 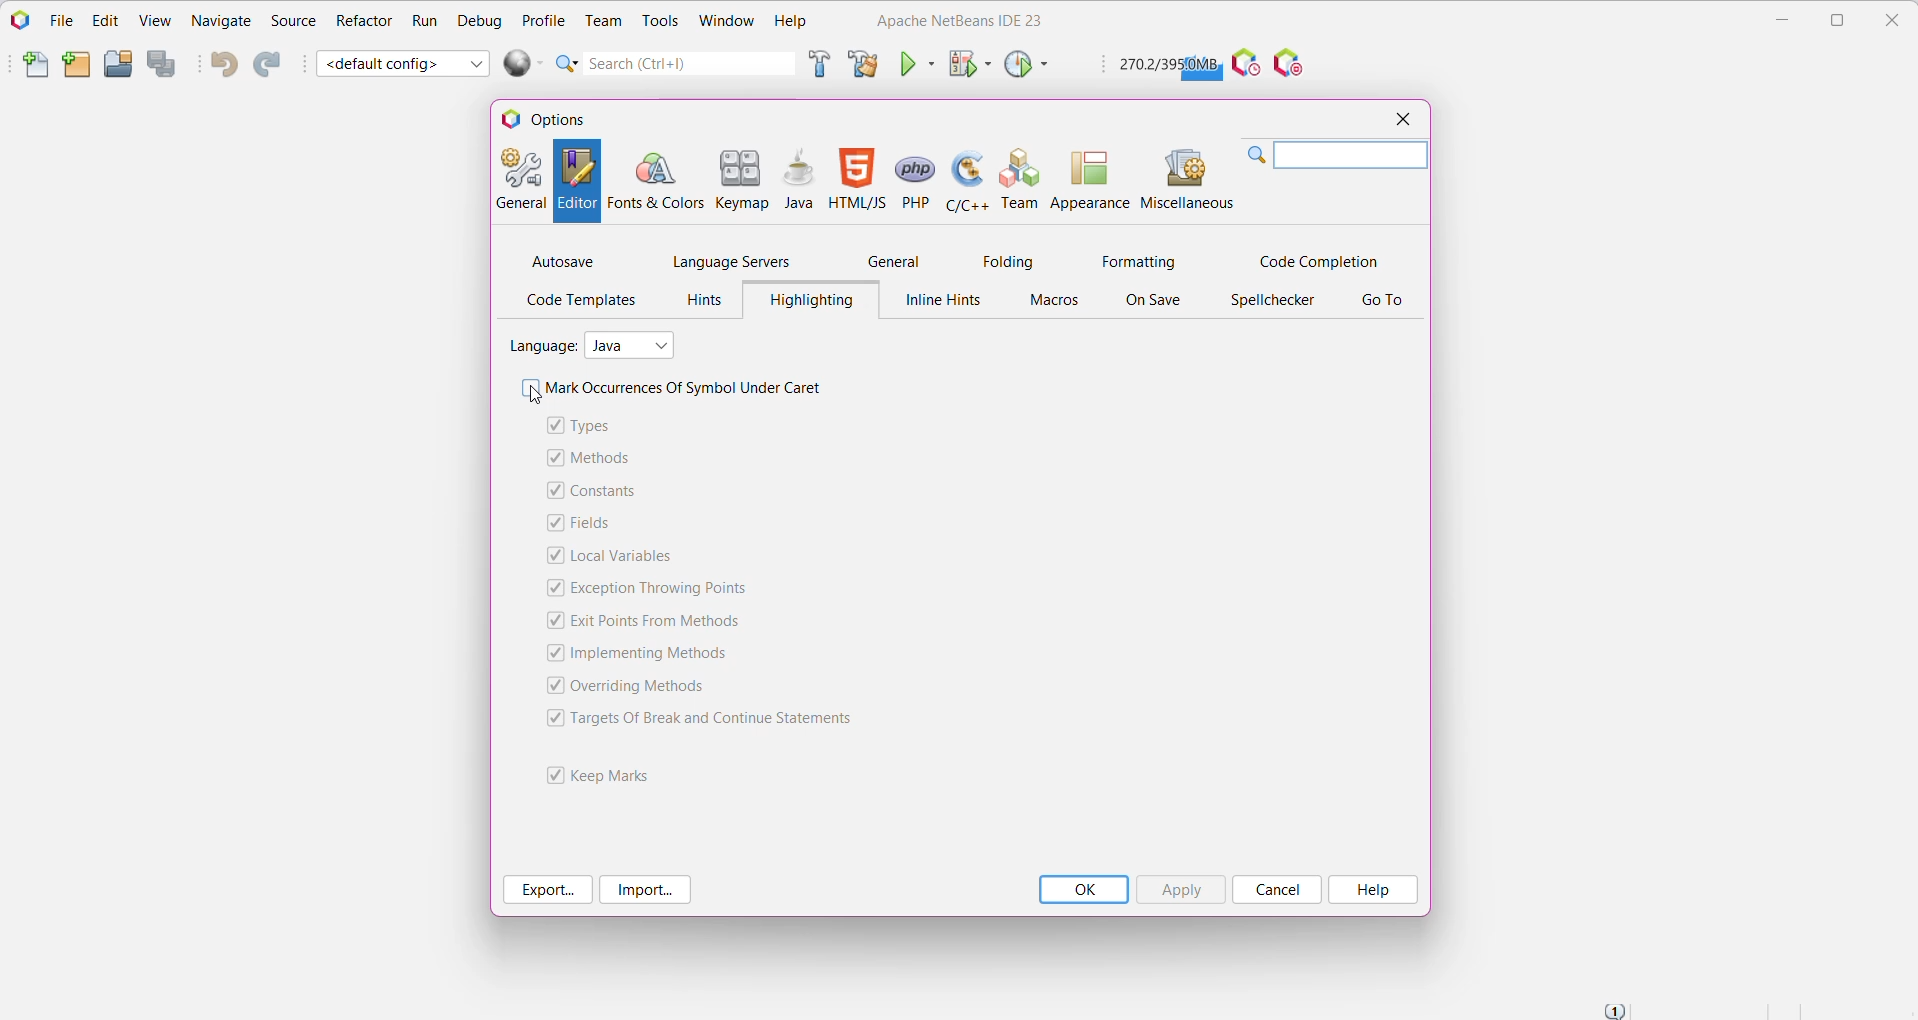 I want to click on Export, so click(x=547, y=890).